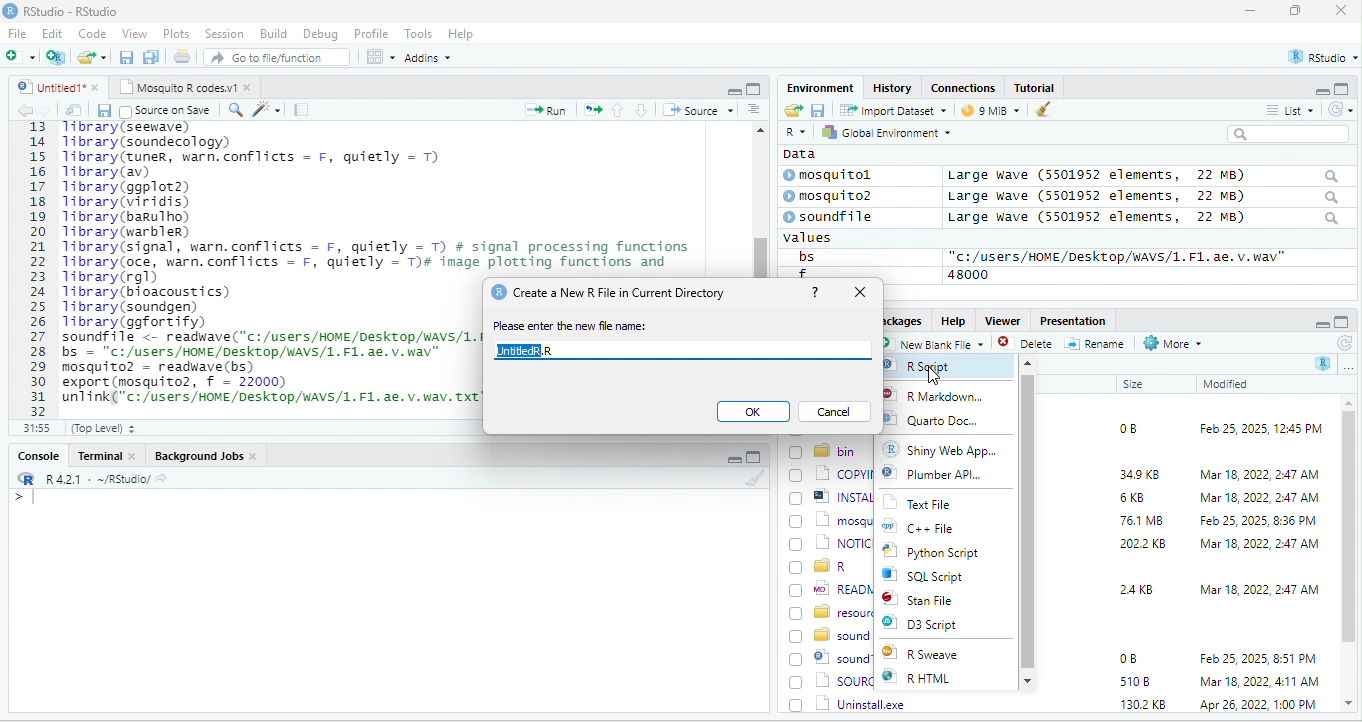  I want to click on close, so click(863, 293).